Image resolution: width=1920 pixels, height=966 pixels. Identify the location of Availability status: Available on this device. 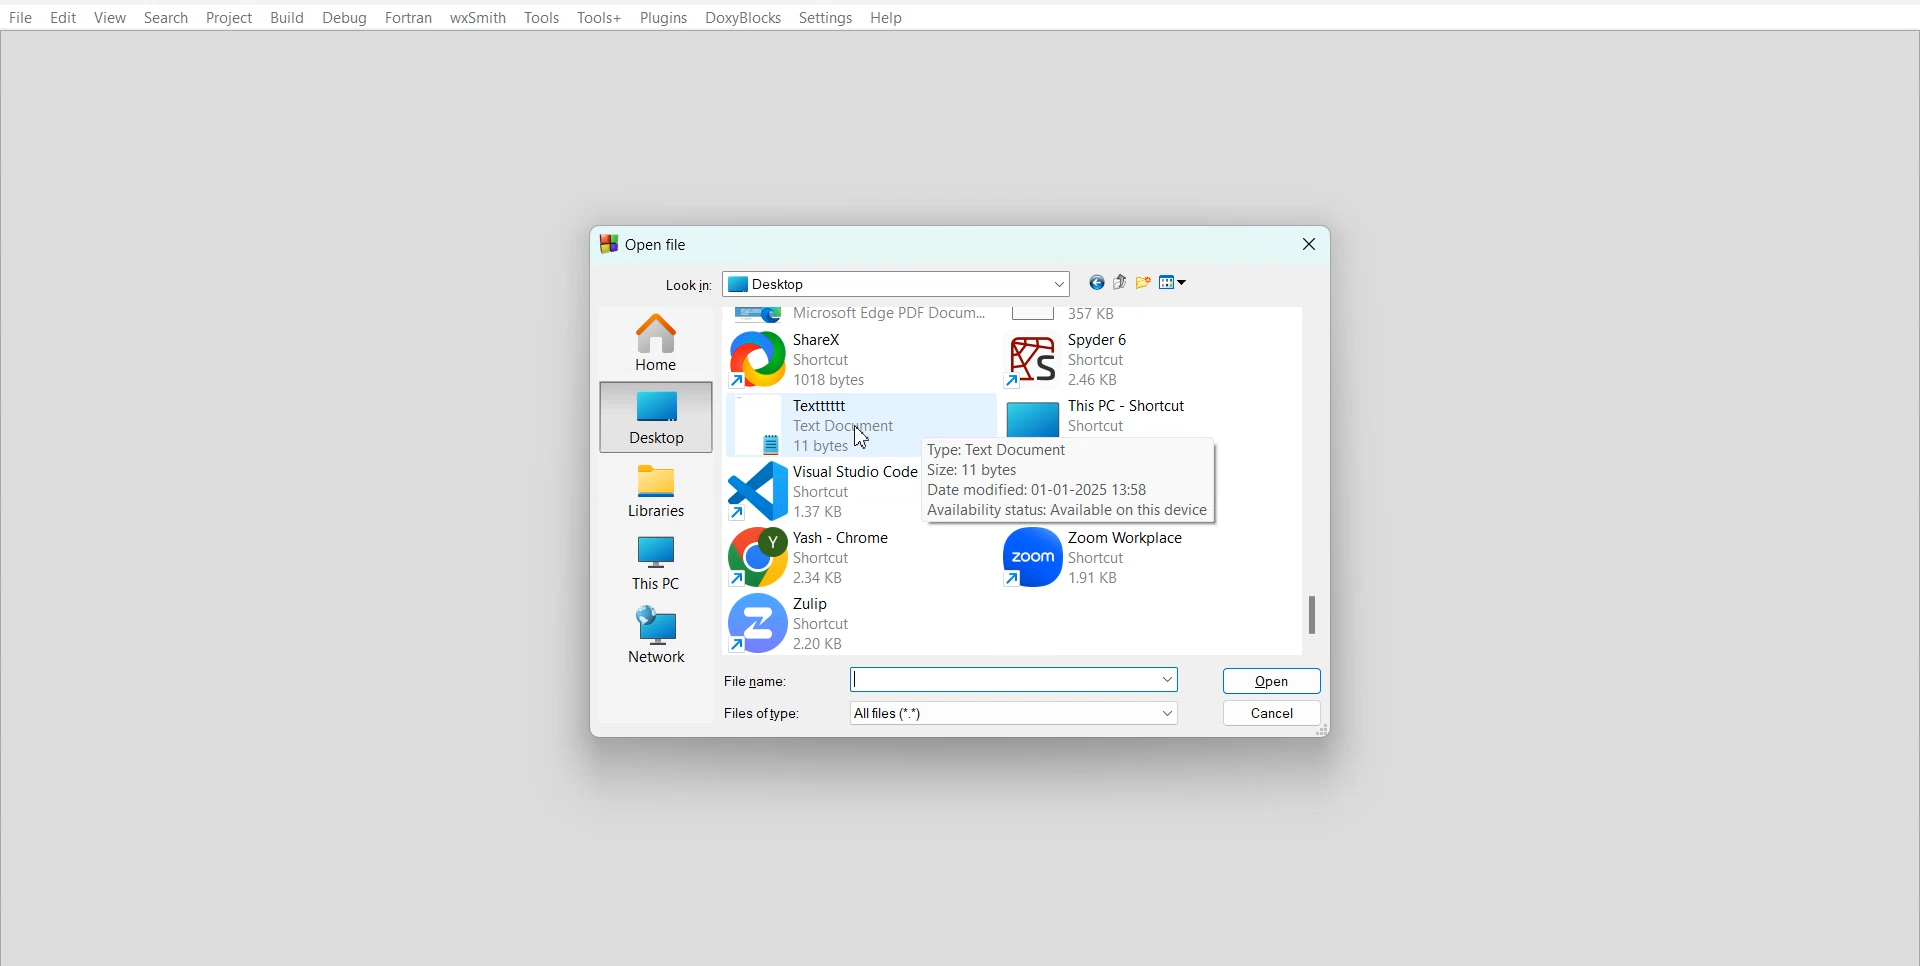
(1079, 511).